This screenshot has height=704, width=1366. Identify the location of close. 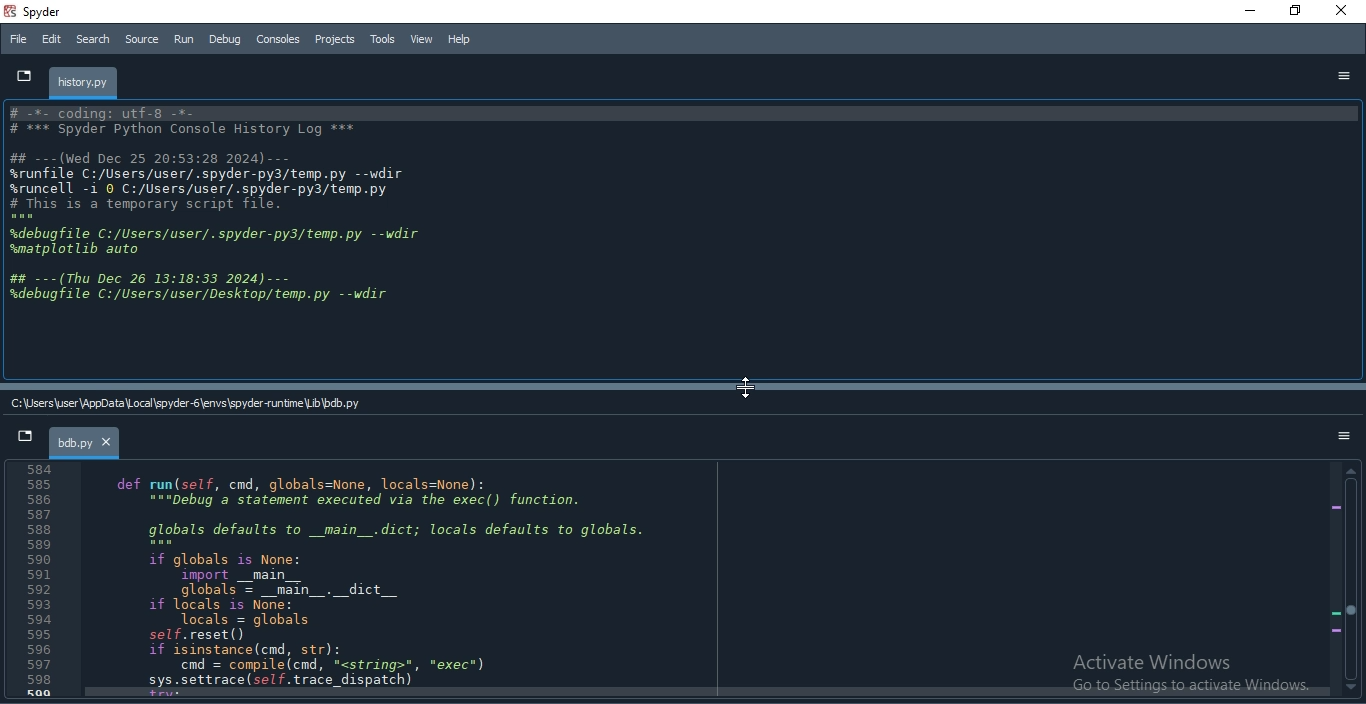
(1346, 12).